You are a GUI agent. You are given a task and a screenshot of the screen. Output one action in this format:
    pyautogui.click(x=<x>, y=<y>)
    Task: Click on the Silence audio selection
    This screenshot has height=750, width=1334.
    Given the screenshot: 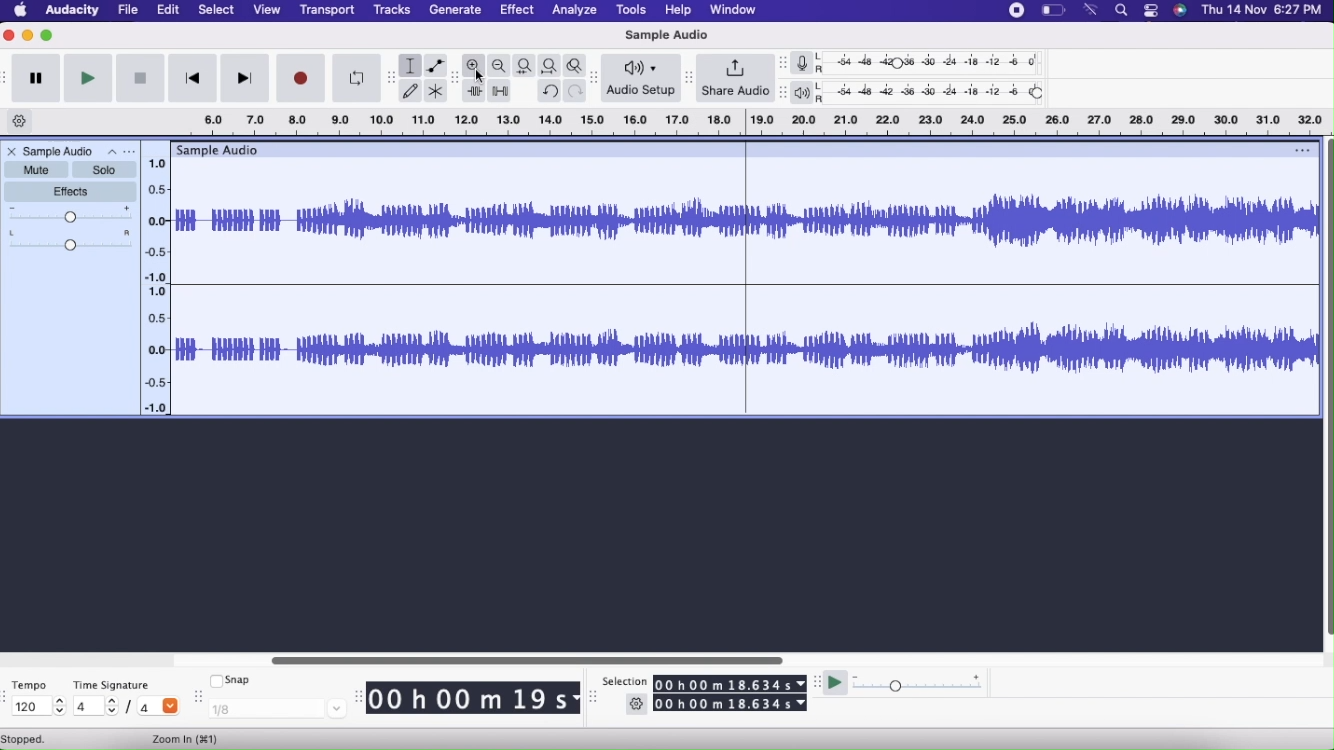 What is the action you would take?
    pyautogui.click(x=499, y=91)
    